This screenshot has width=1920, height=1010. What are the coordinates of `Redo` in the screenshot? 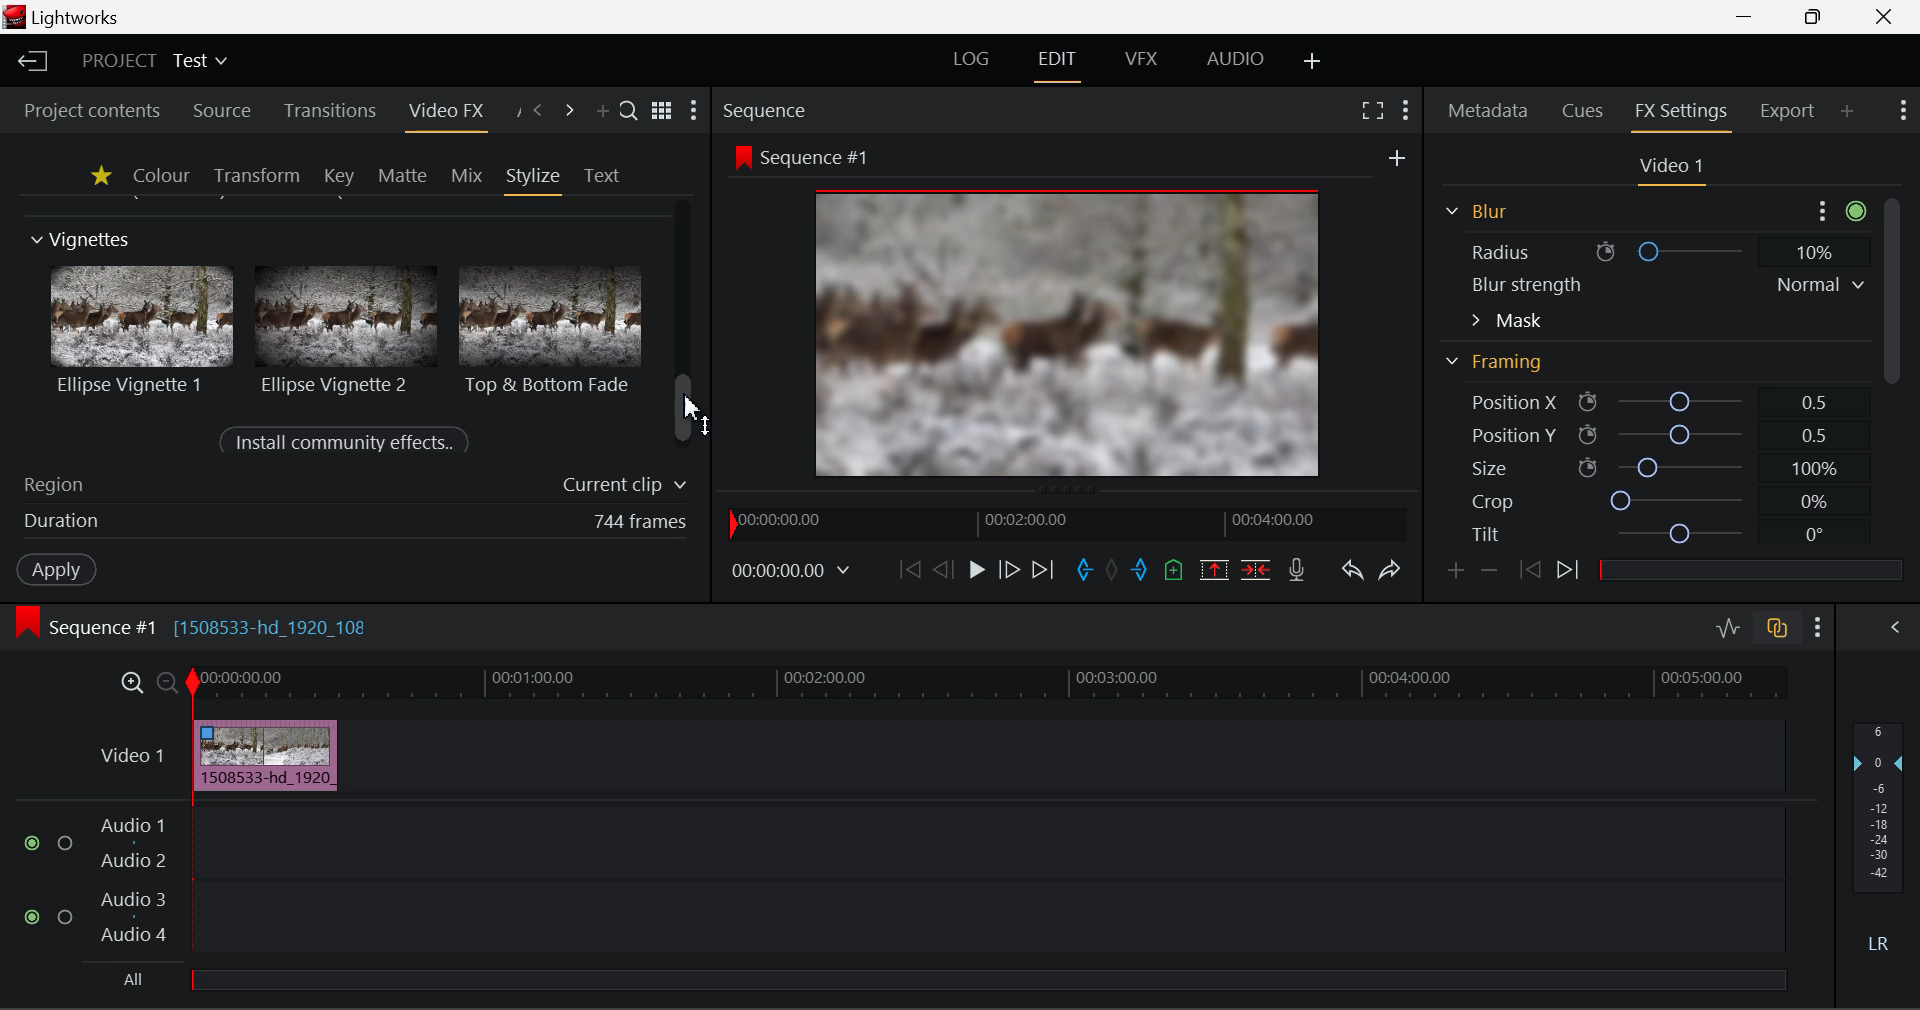 It's located at (1387, 568).